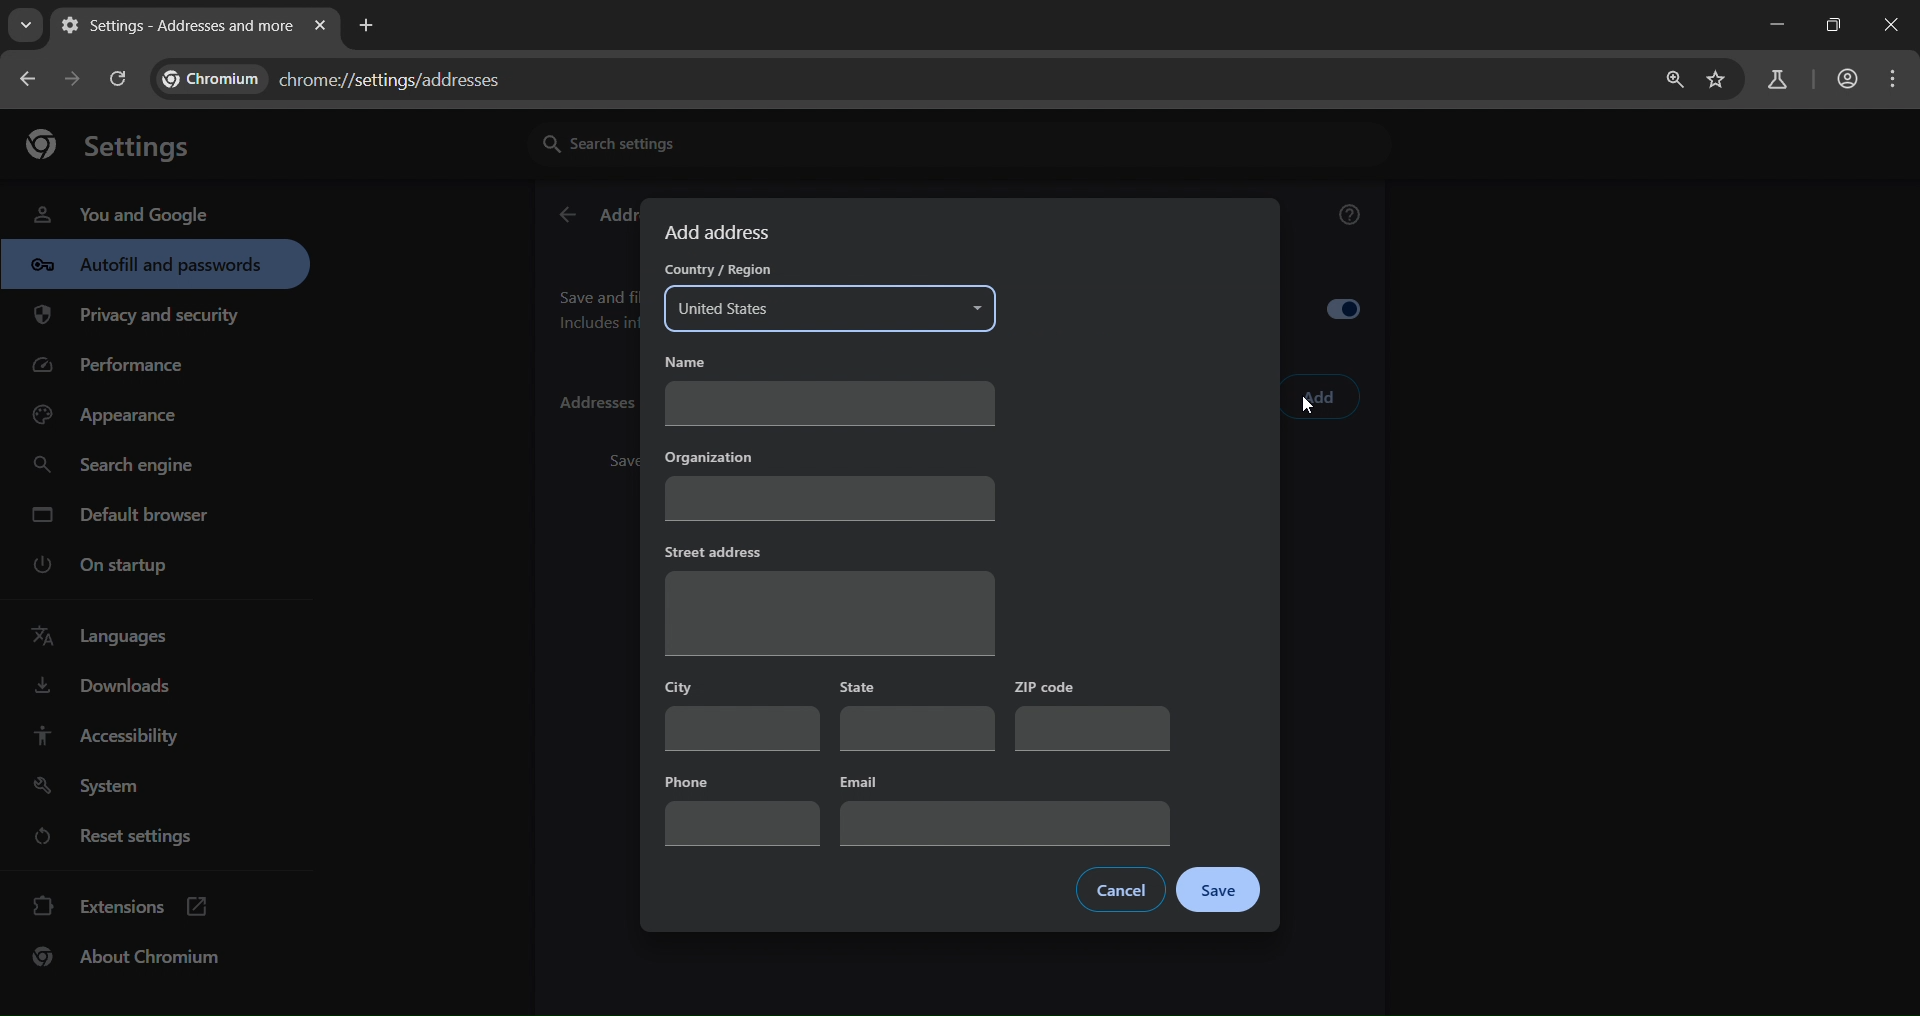 The image size is (1920, 1016). I want to click on search panel, so click(1775, 81).